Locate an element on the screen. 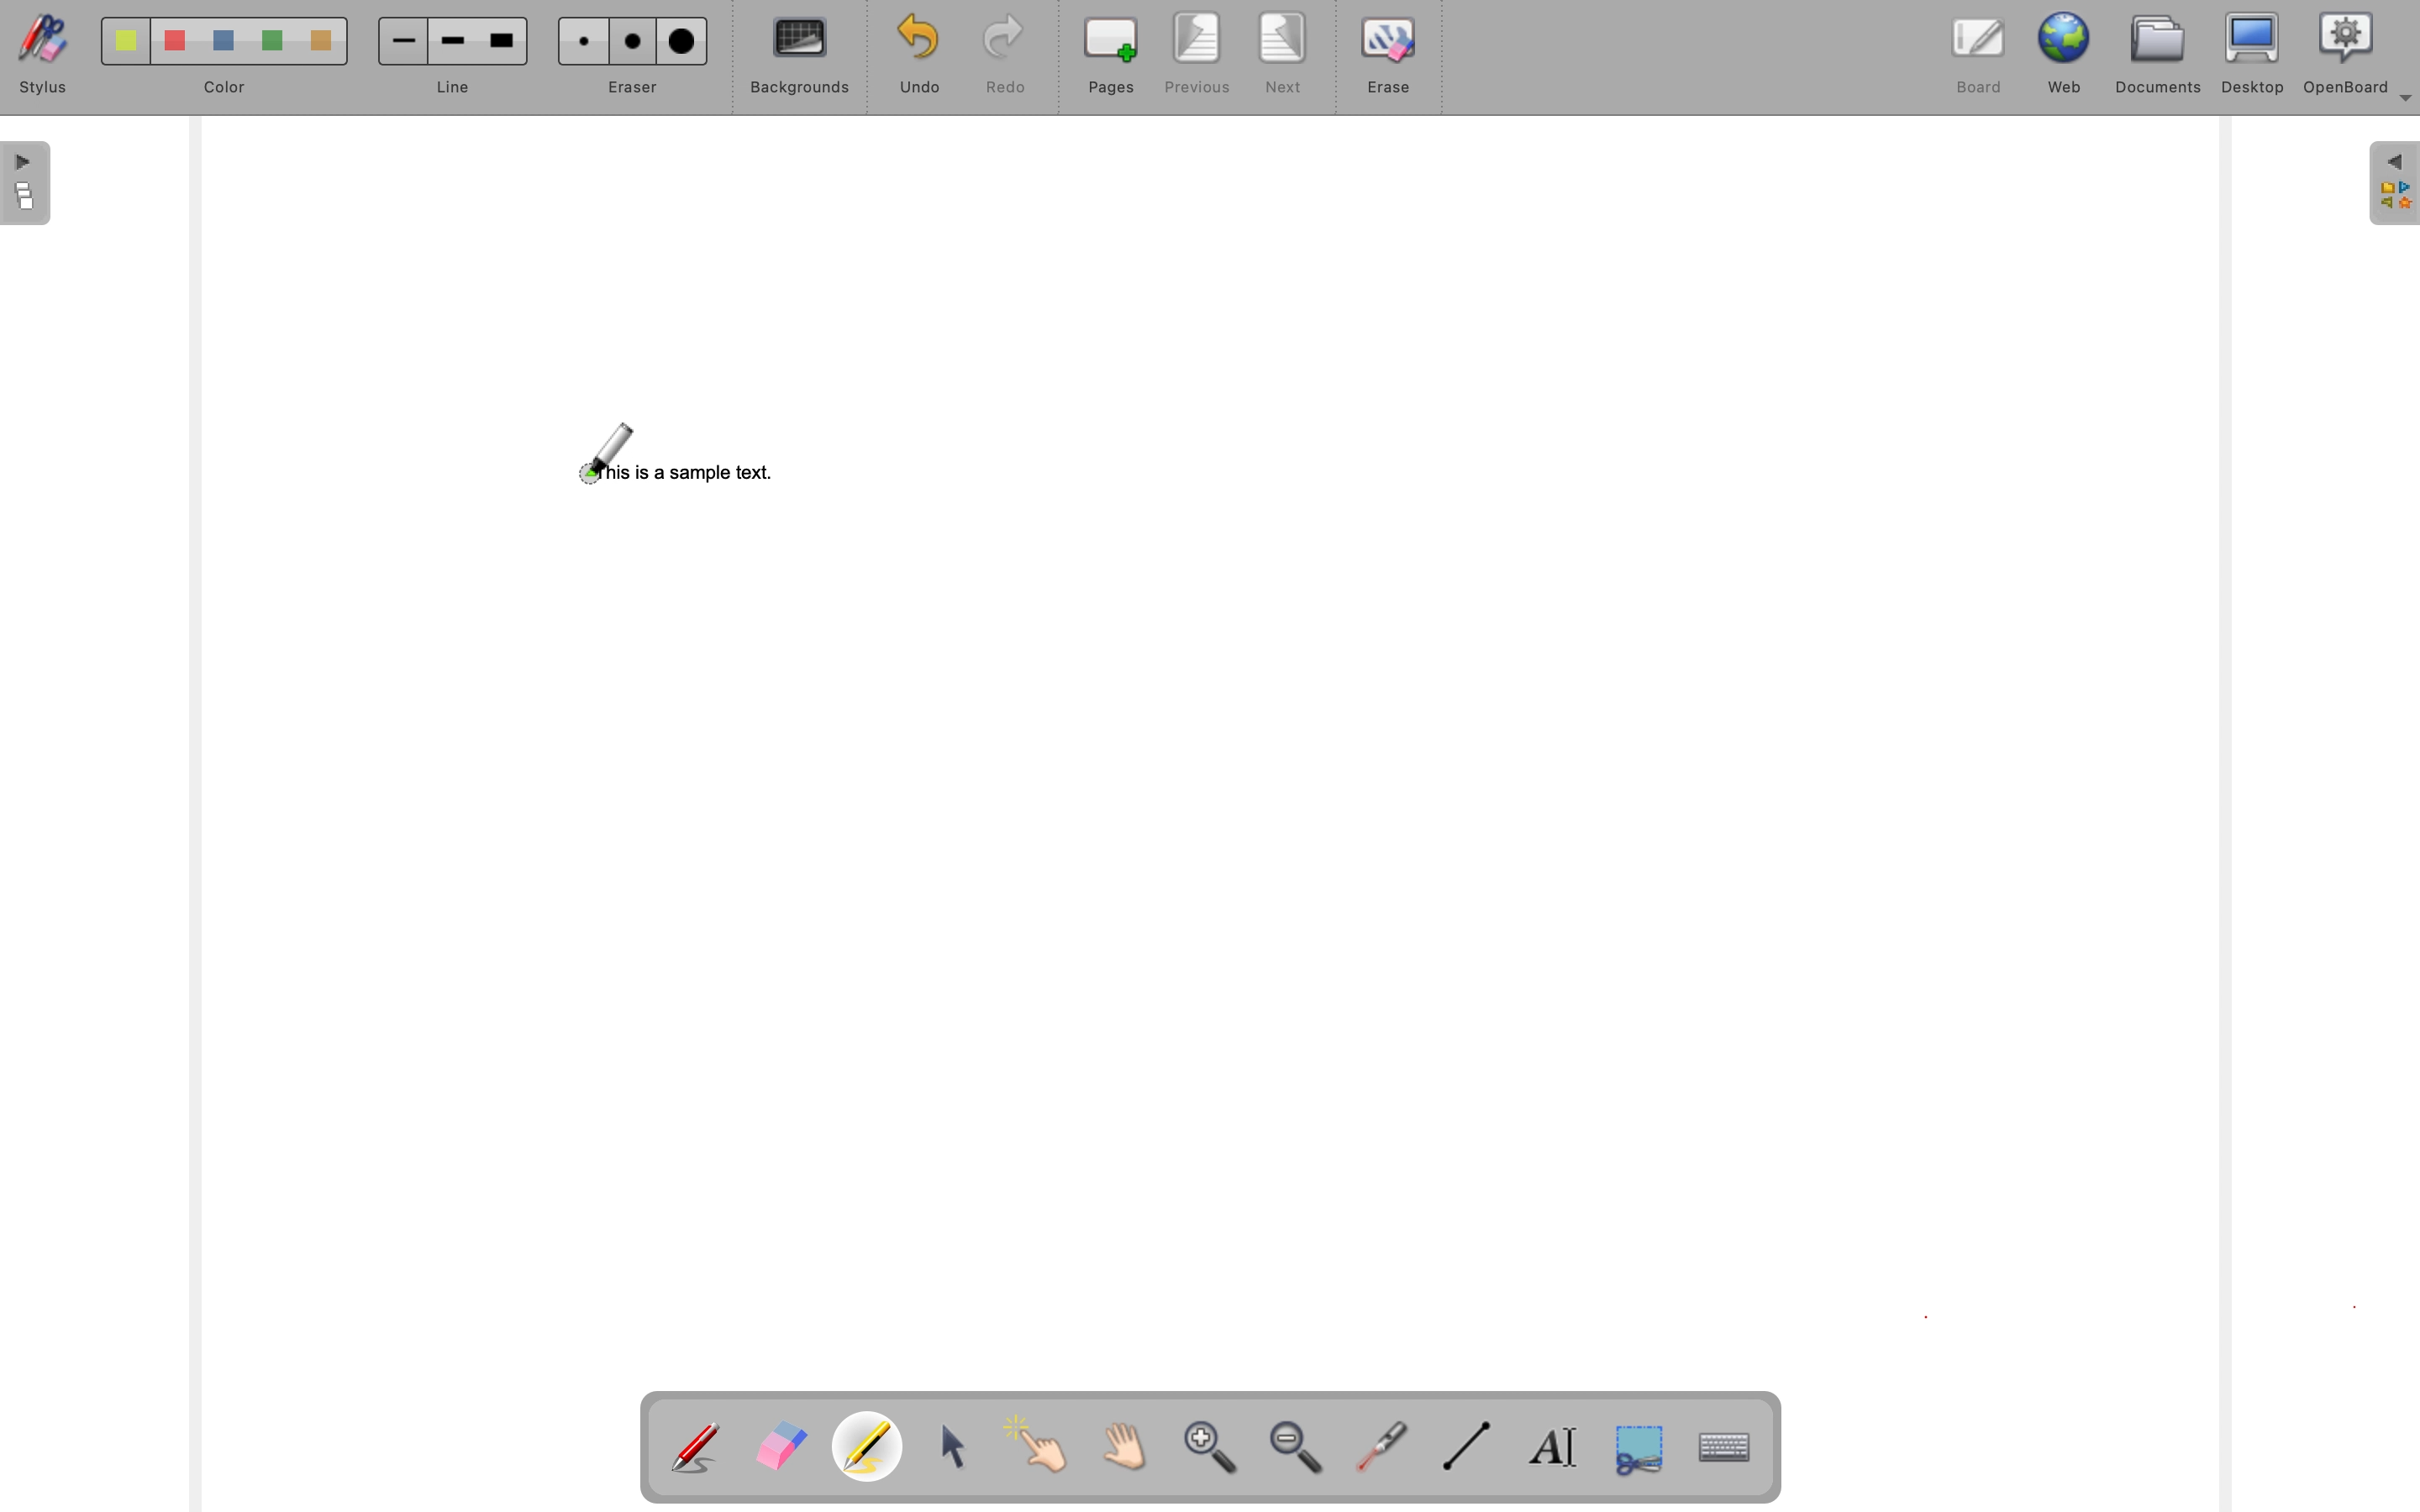 The height and width of the screenshot is (1512, 2420). undo is located at coordinates (912, 56).